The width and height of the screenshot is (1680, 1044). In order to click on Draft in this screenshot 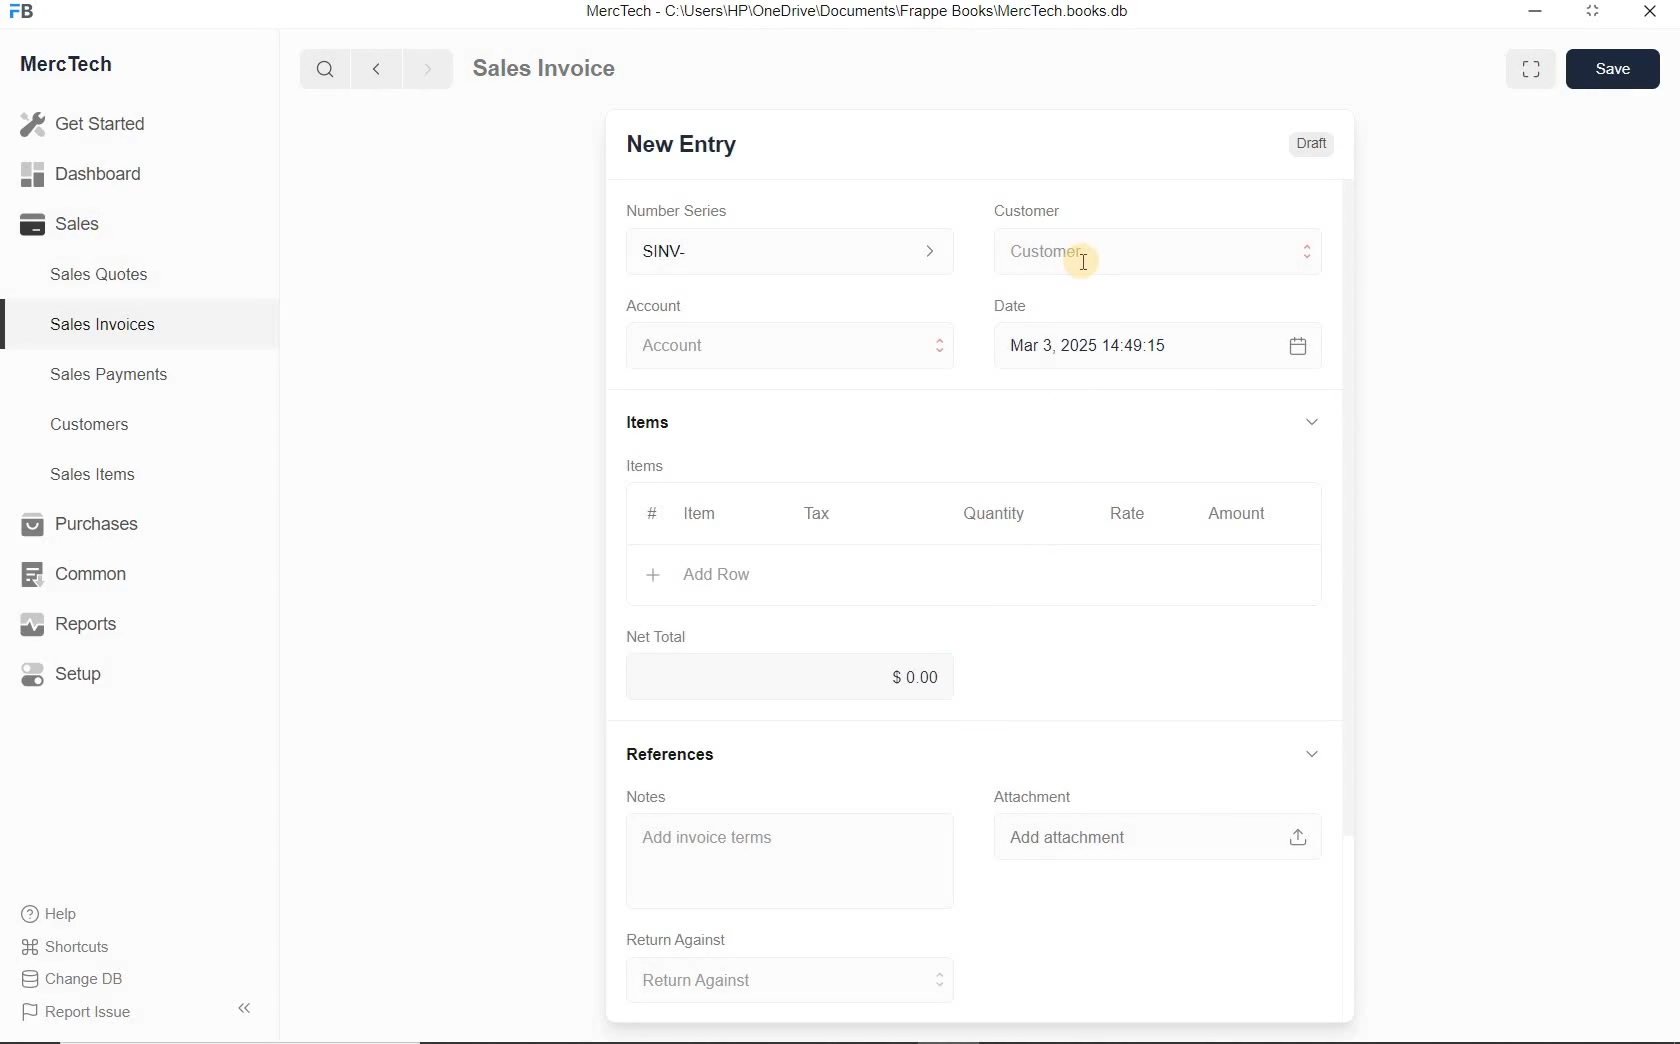, I will do `click(1313, 144)`.